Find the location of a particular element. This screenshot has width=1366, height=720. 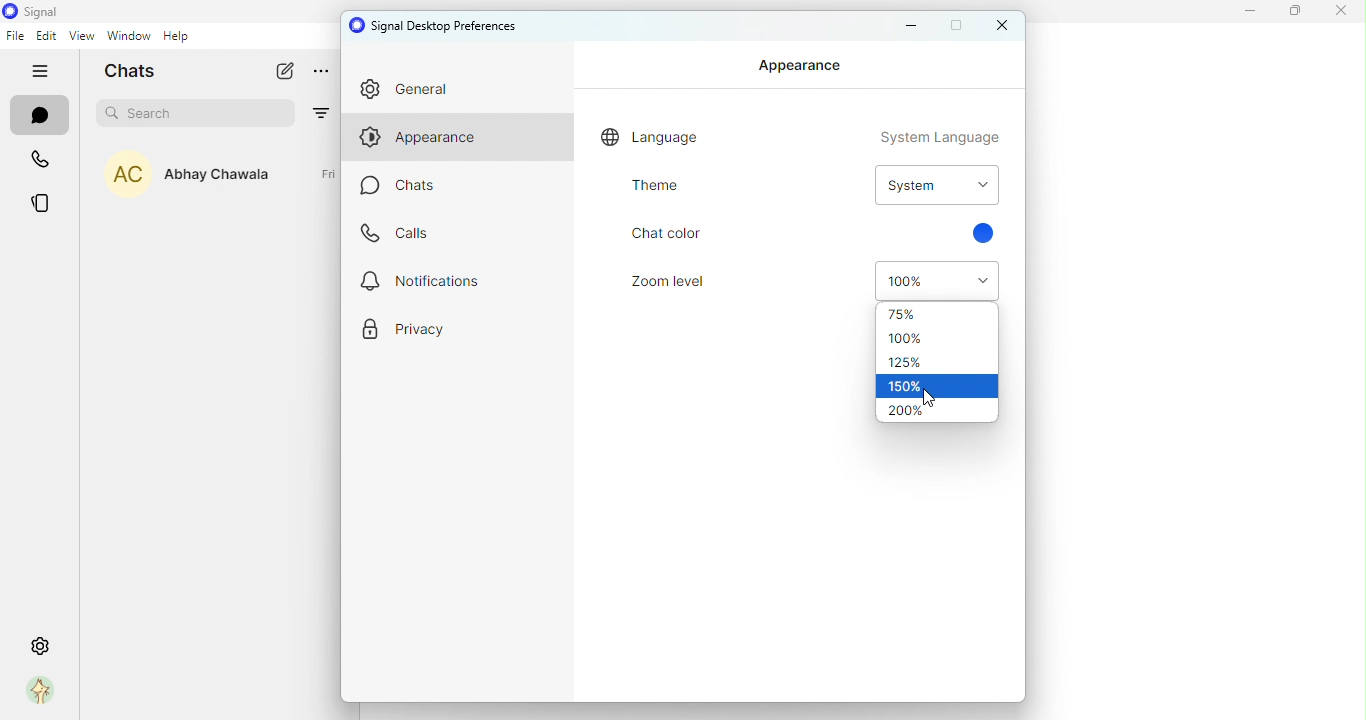

chats is located at coordinates (138, 74).